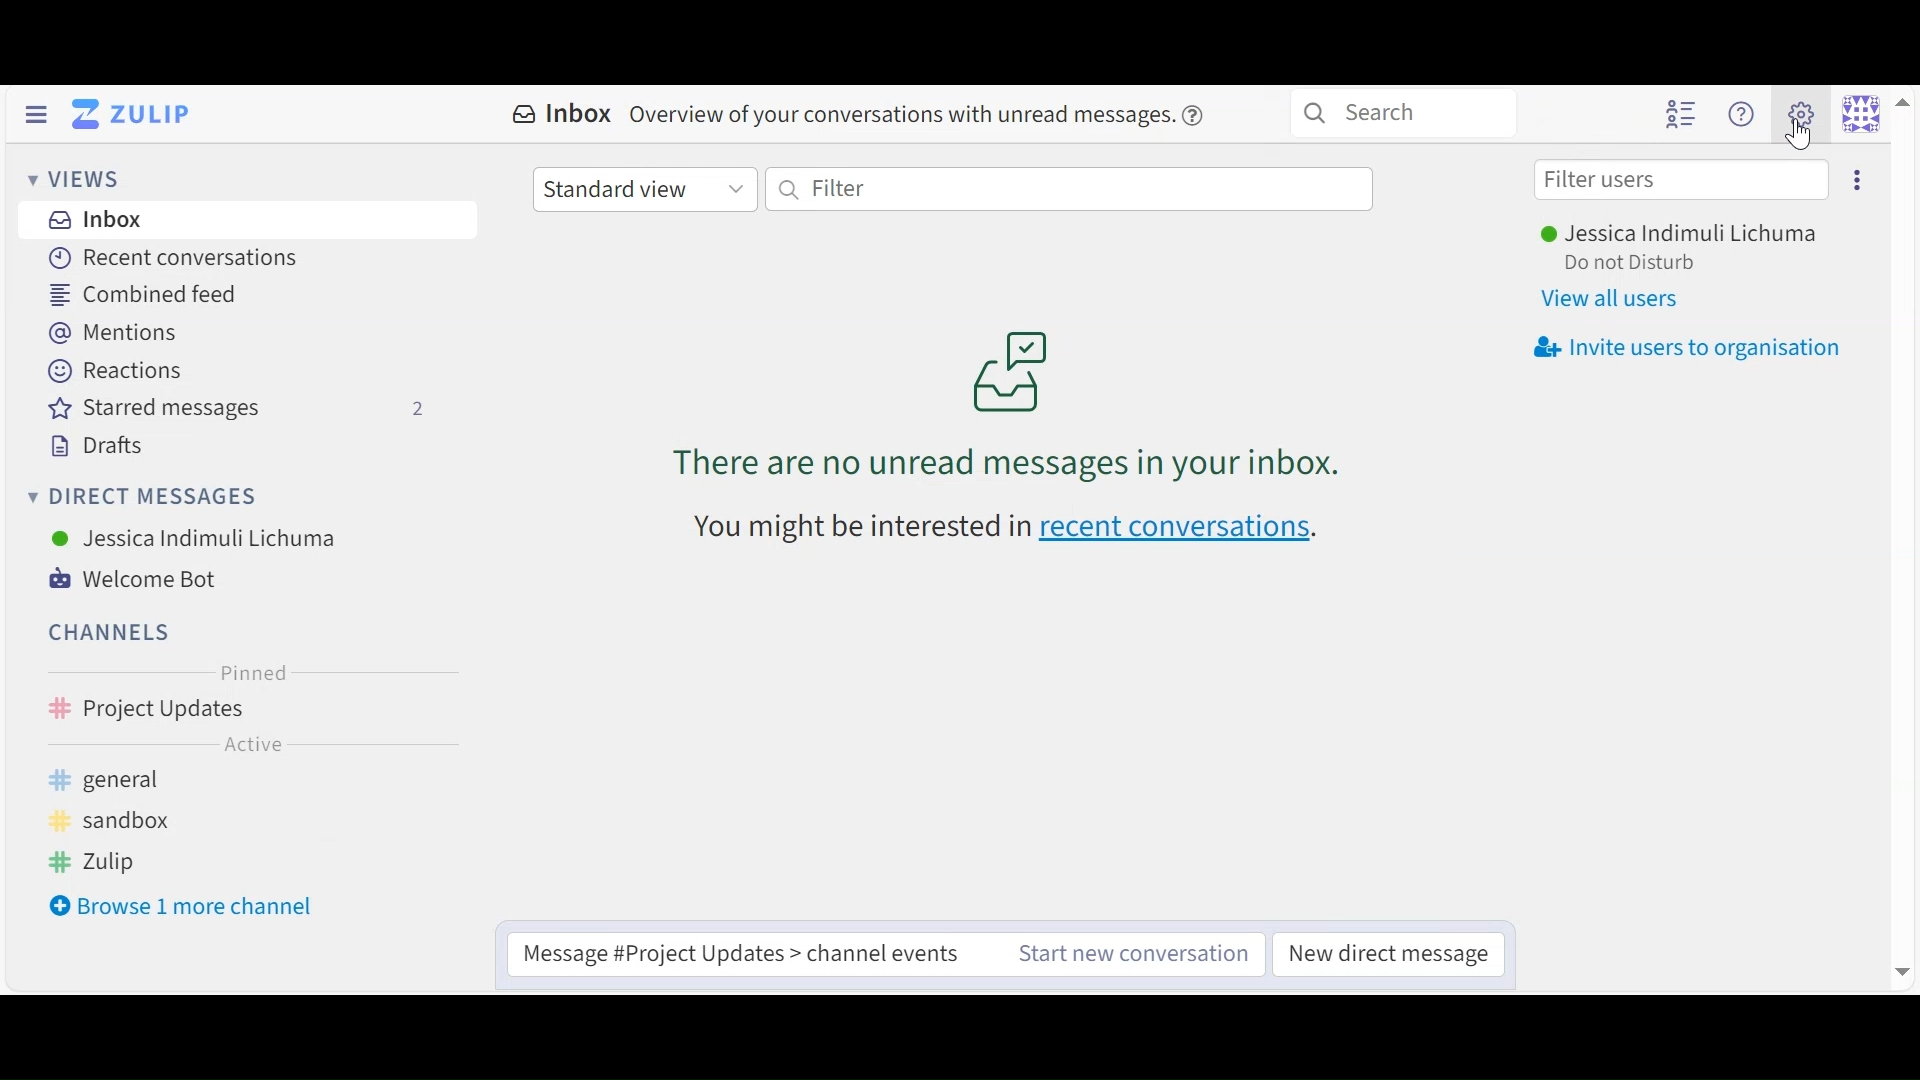 The width and height of the screenshot is (1920, 1080). What do you see at coordinates (107, 634) in the screenshot?
I see `Channels` at bounding box center [107, 634].